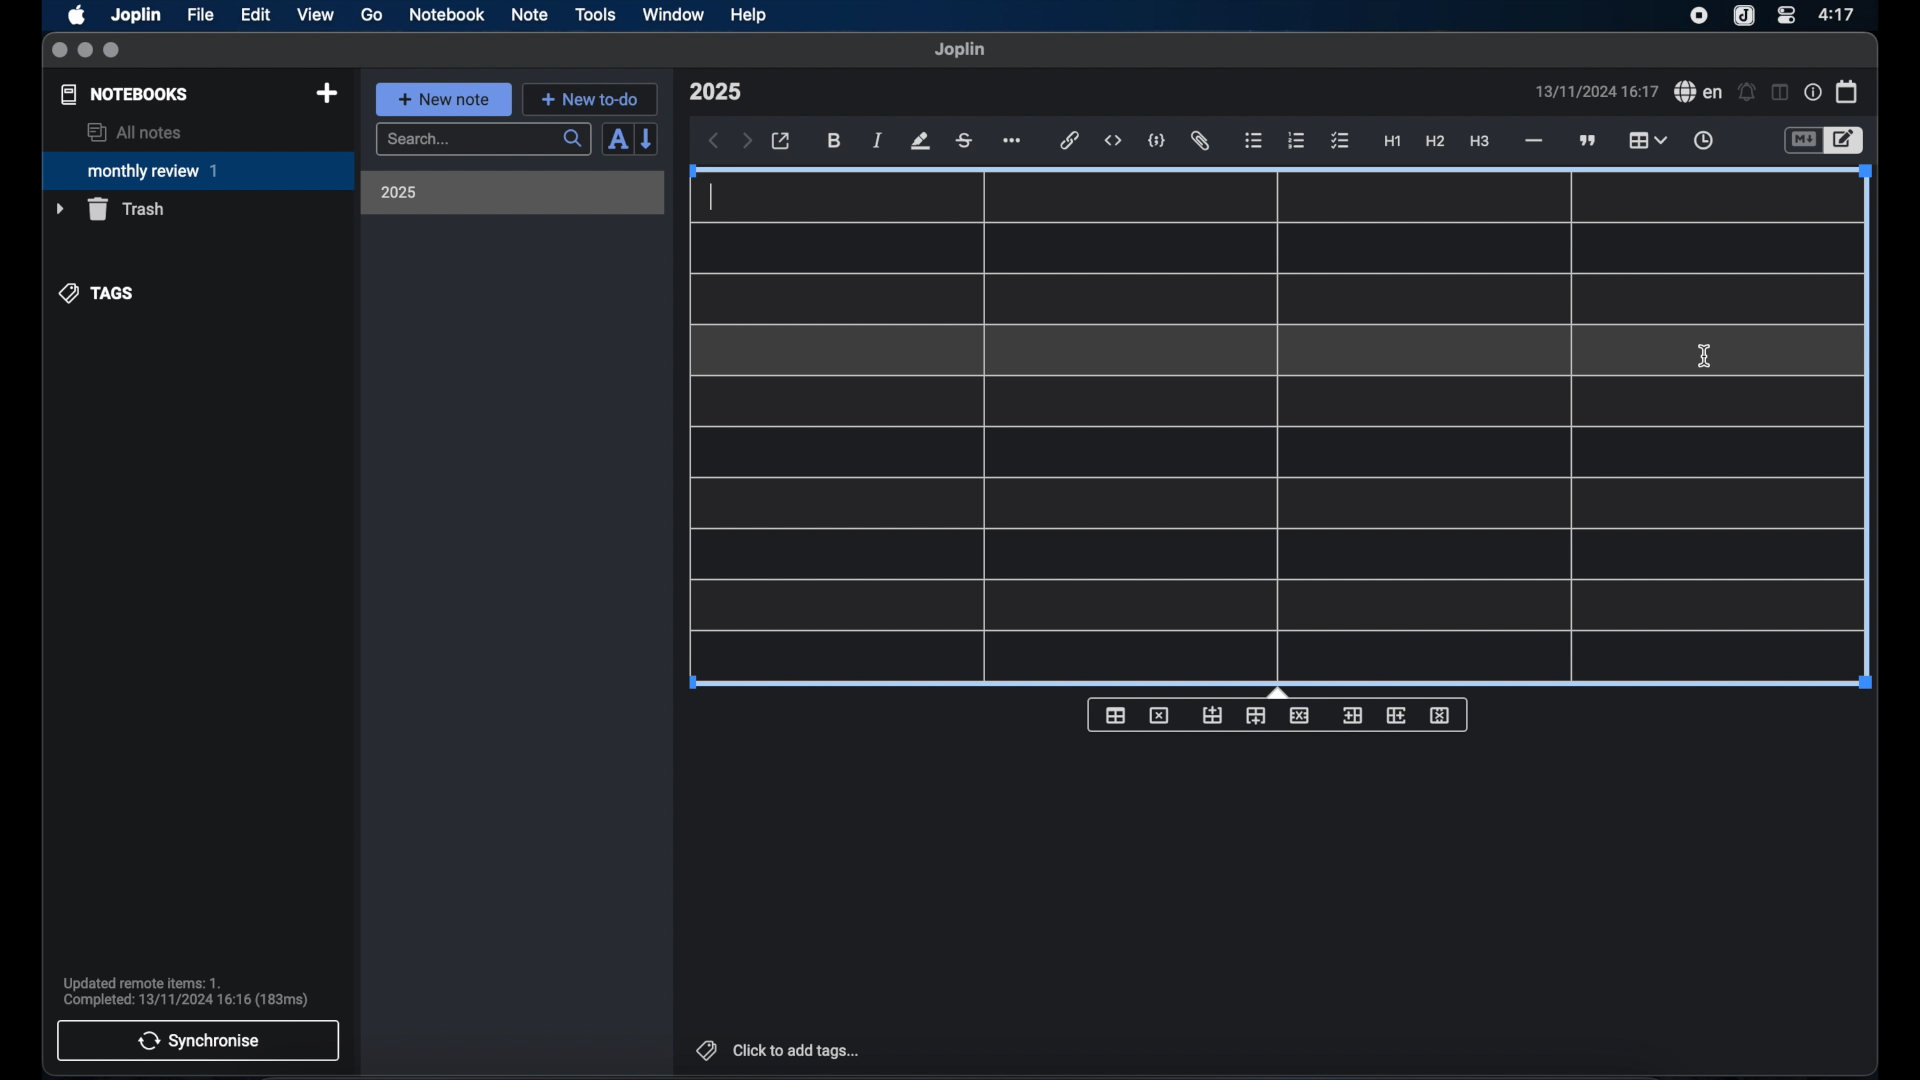  I want to click on strikethrough, so click(963, 141).